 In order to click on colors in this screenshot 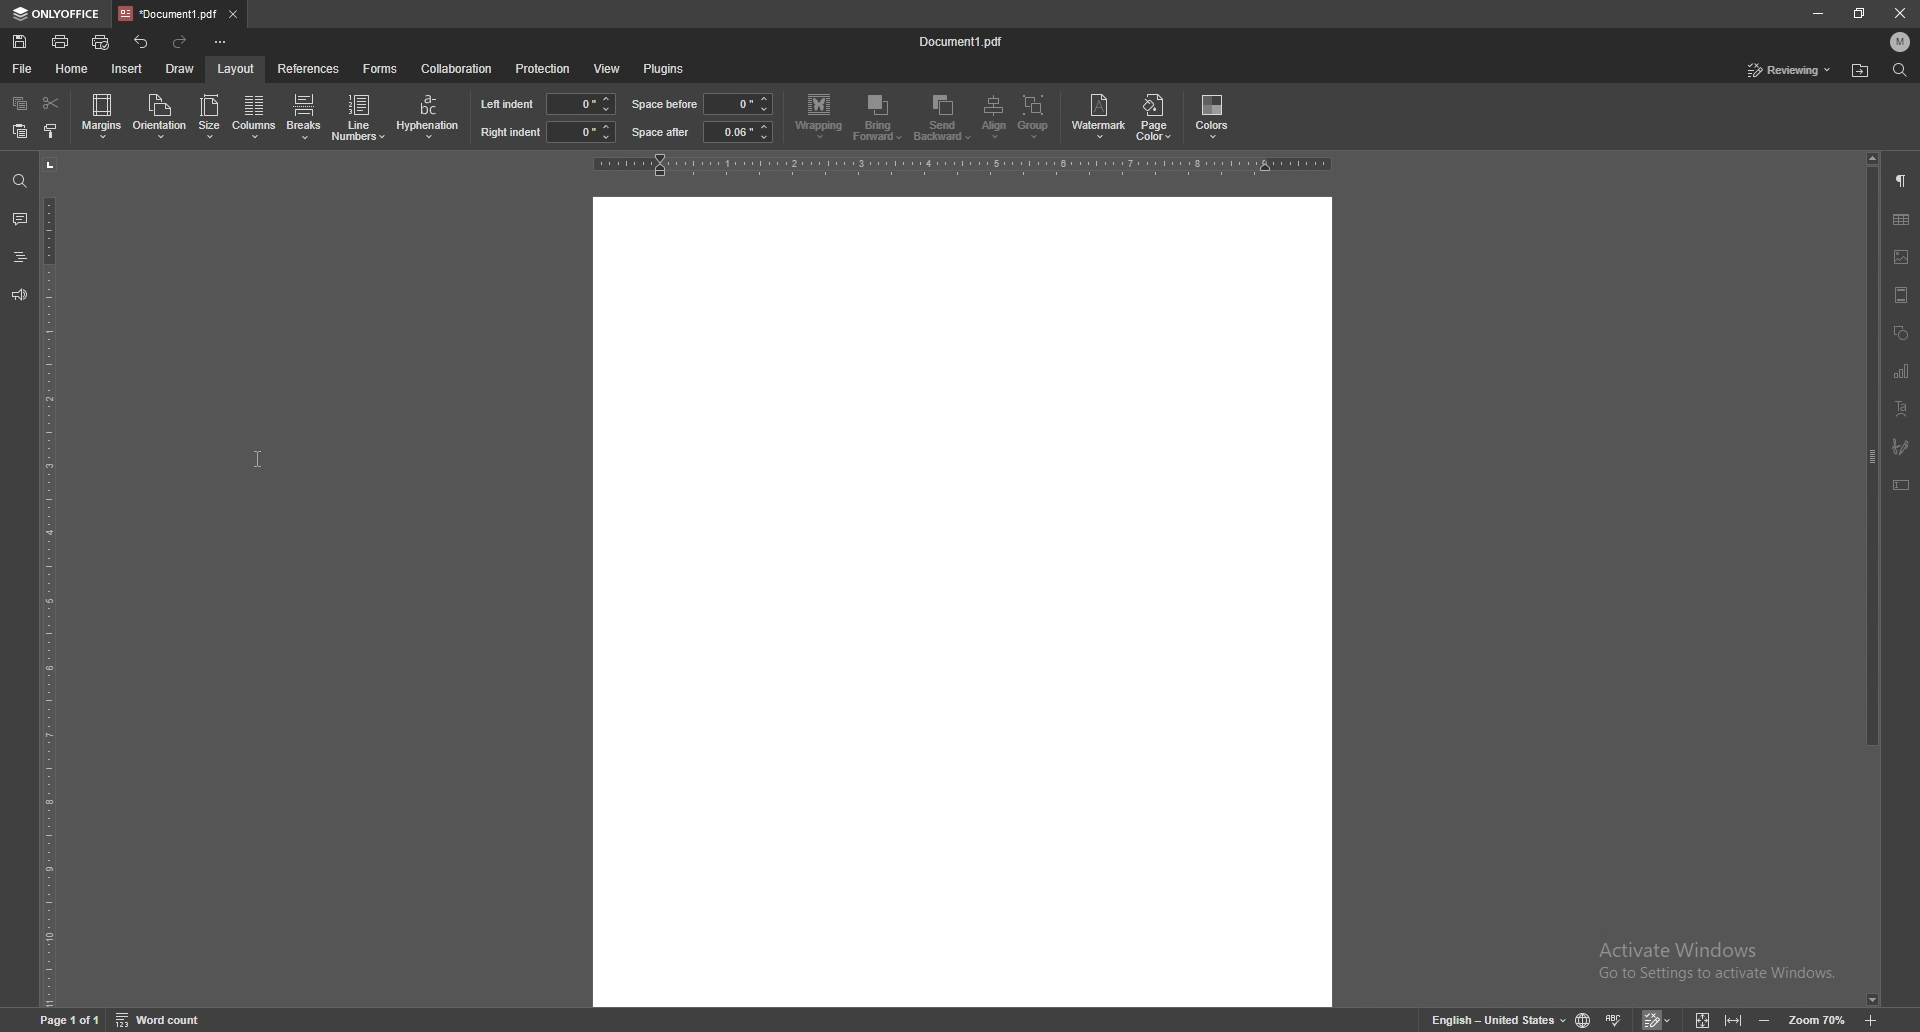, I will do `click(1213, 117)`.